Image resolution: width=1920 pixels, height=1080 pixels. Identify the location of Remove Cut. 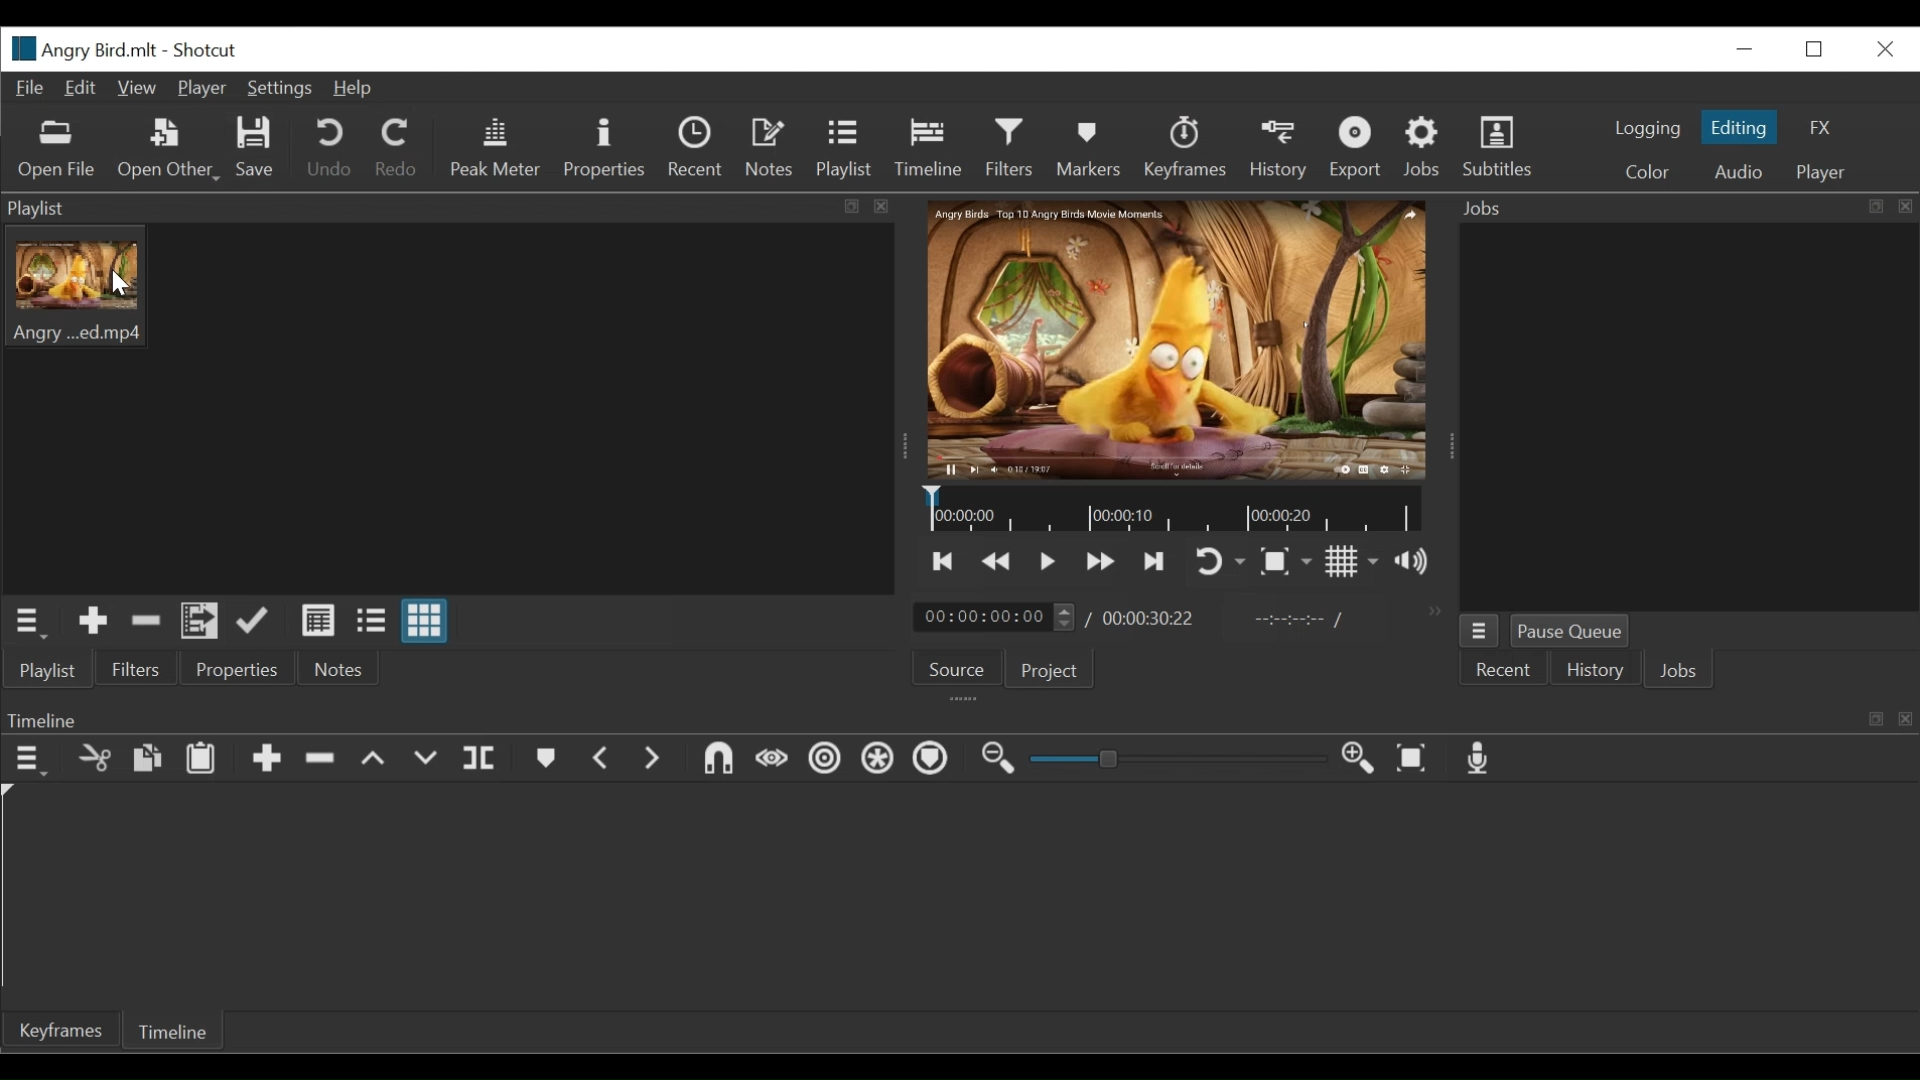
(146, 620).